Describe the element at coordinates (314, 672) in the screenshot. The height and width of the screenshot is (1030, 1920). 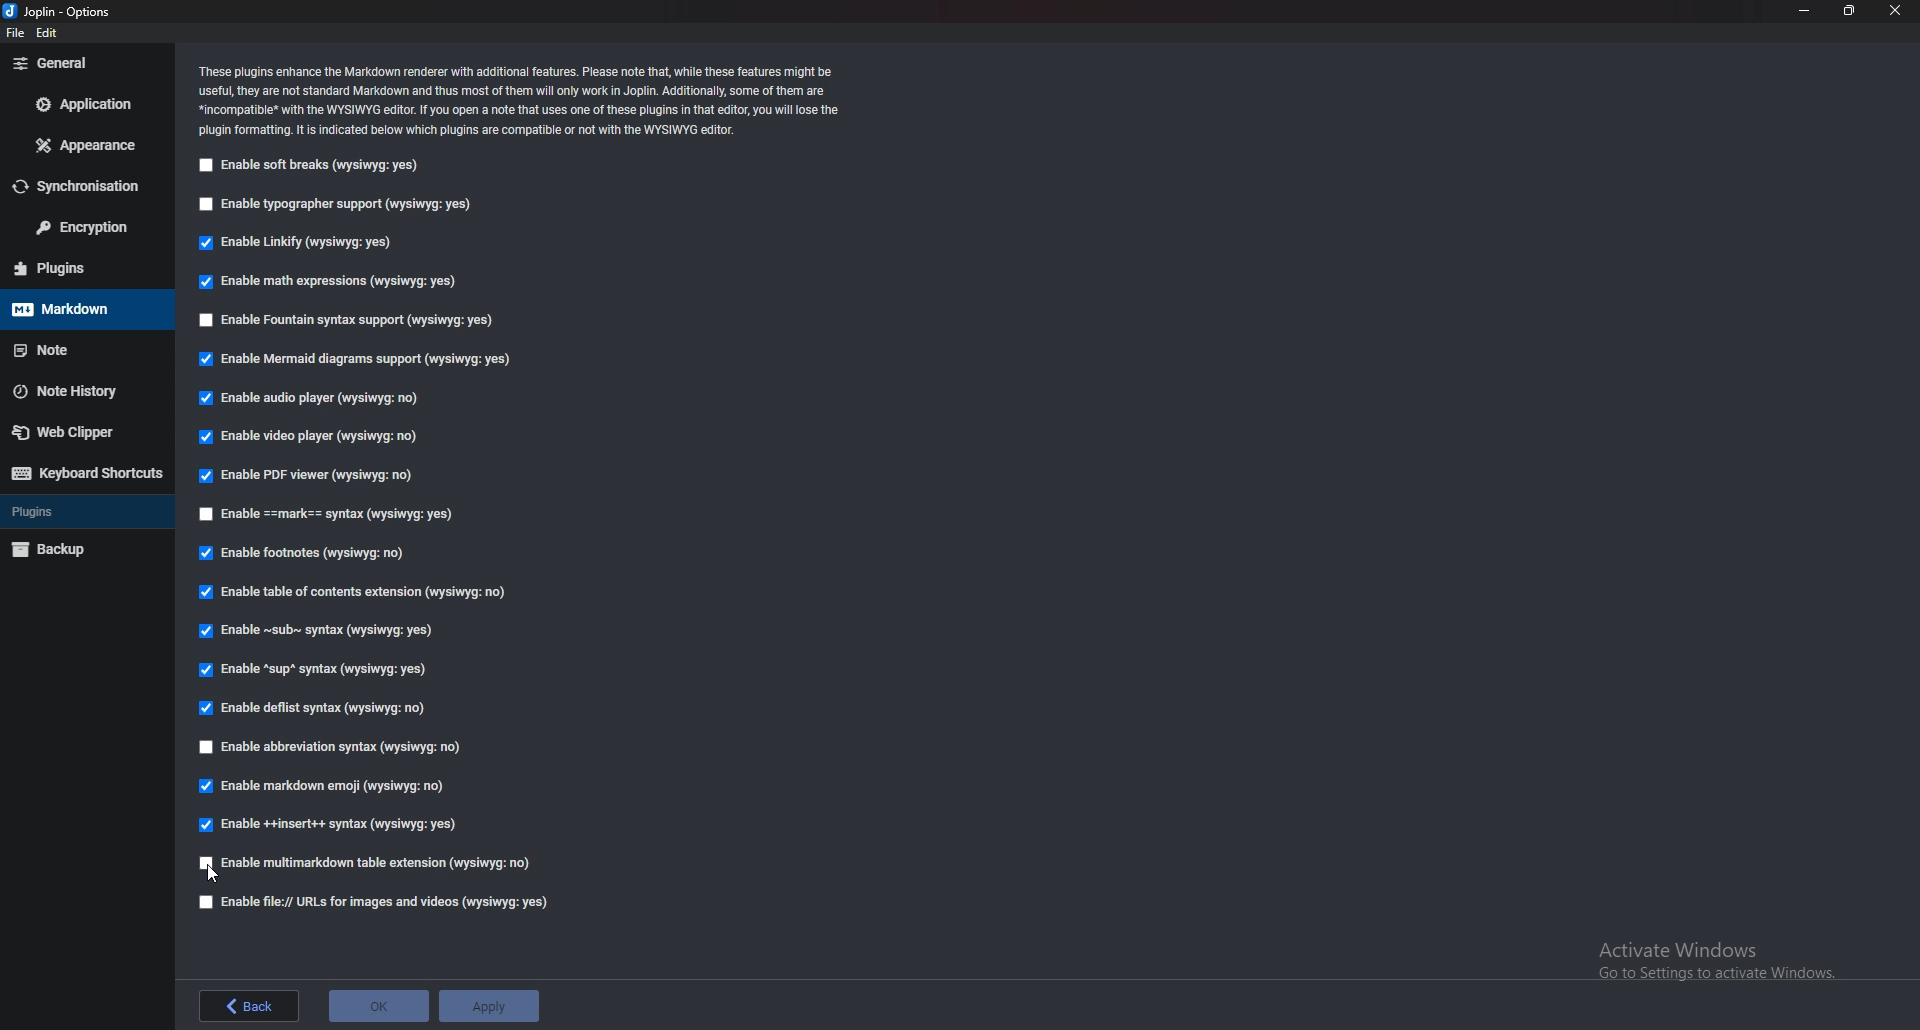
I see `enable sup syntax` at that location.